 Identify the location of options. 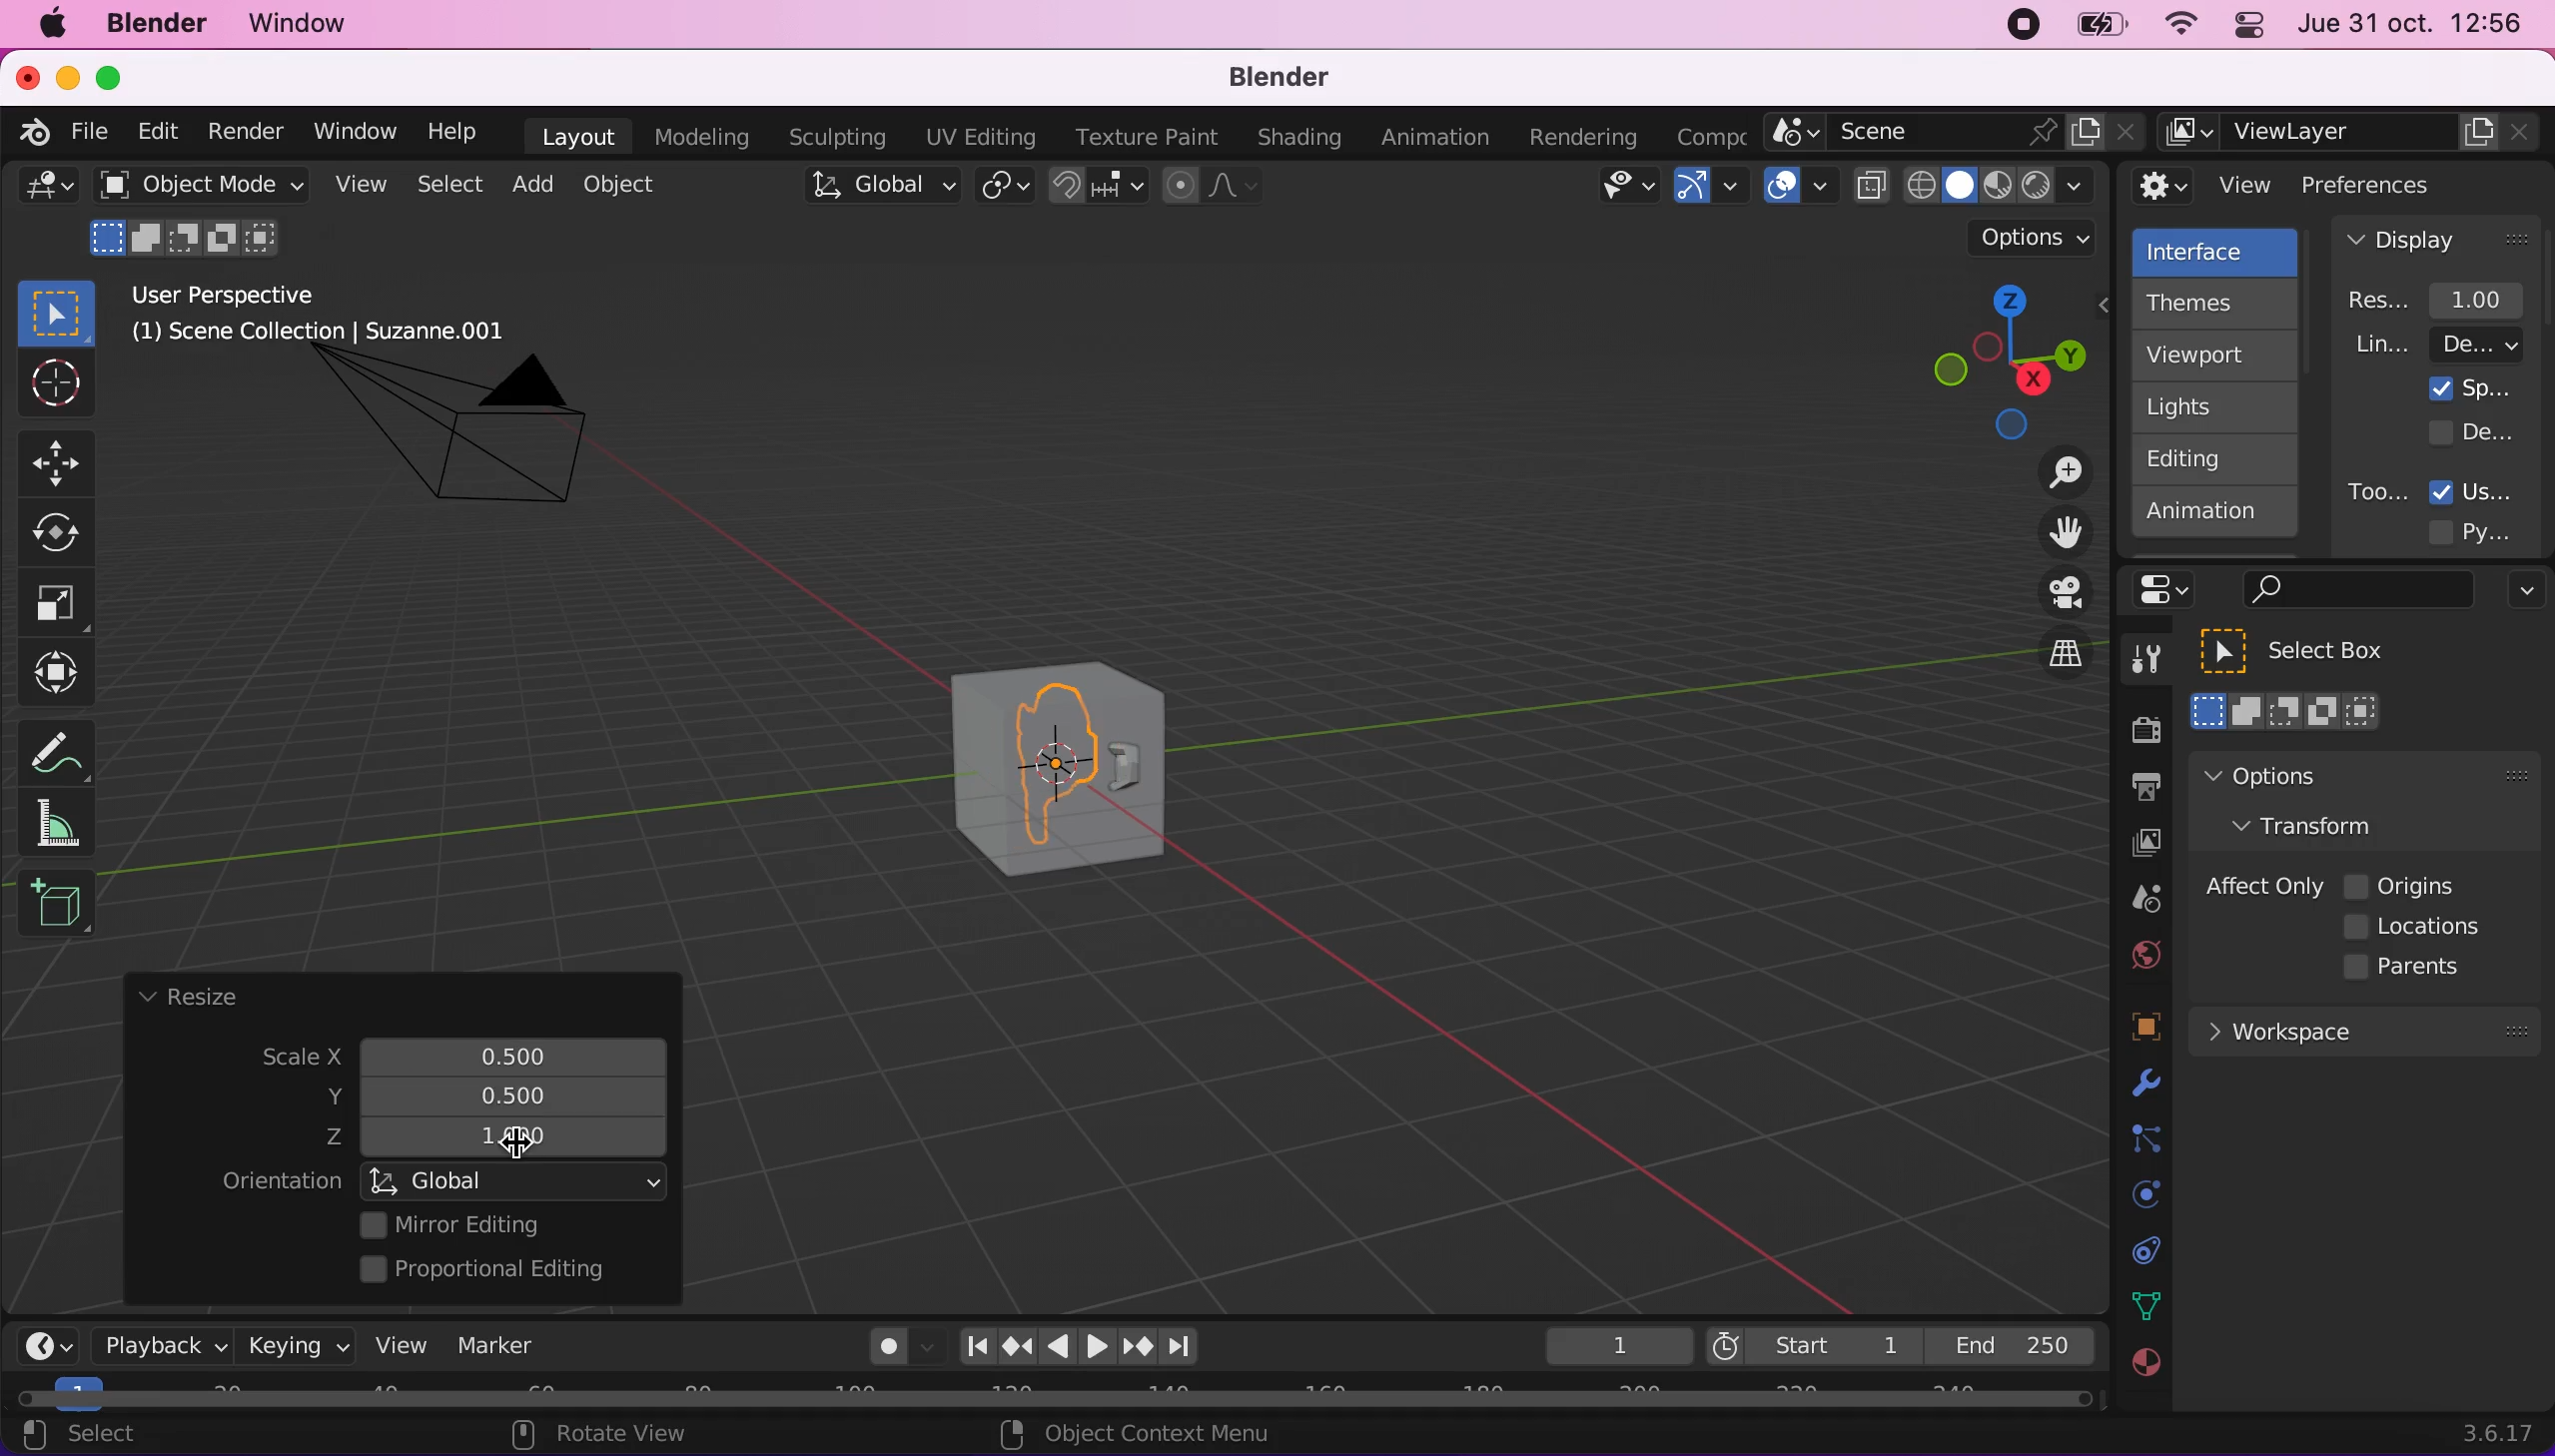
(2317, 775).